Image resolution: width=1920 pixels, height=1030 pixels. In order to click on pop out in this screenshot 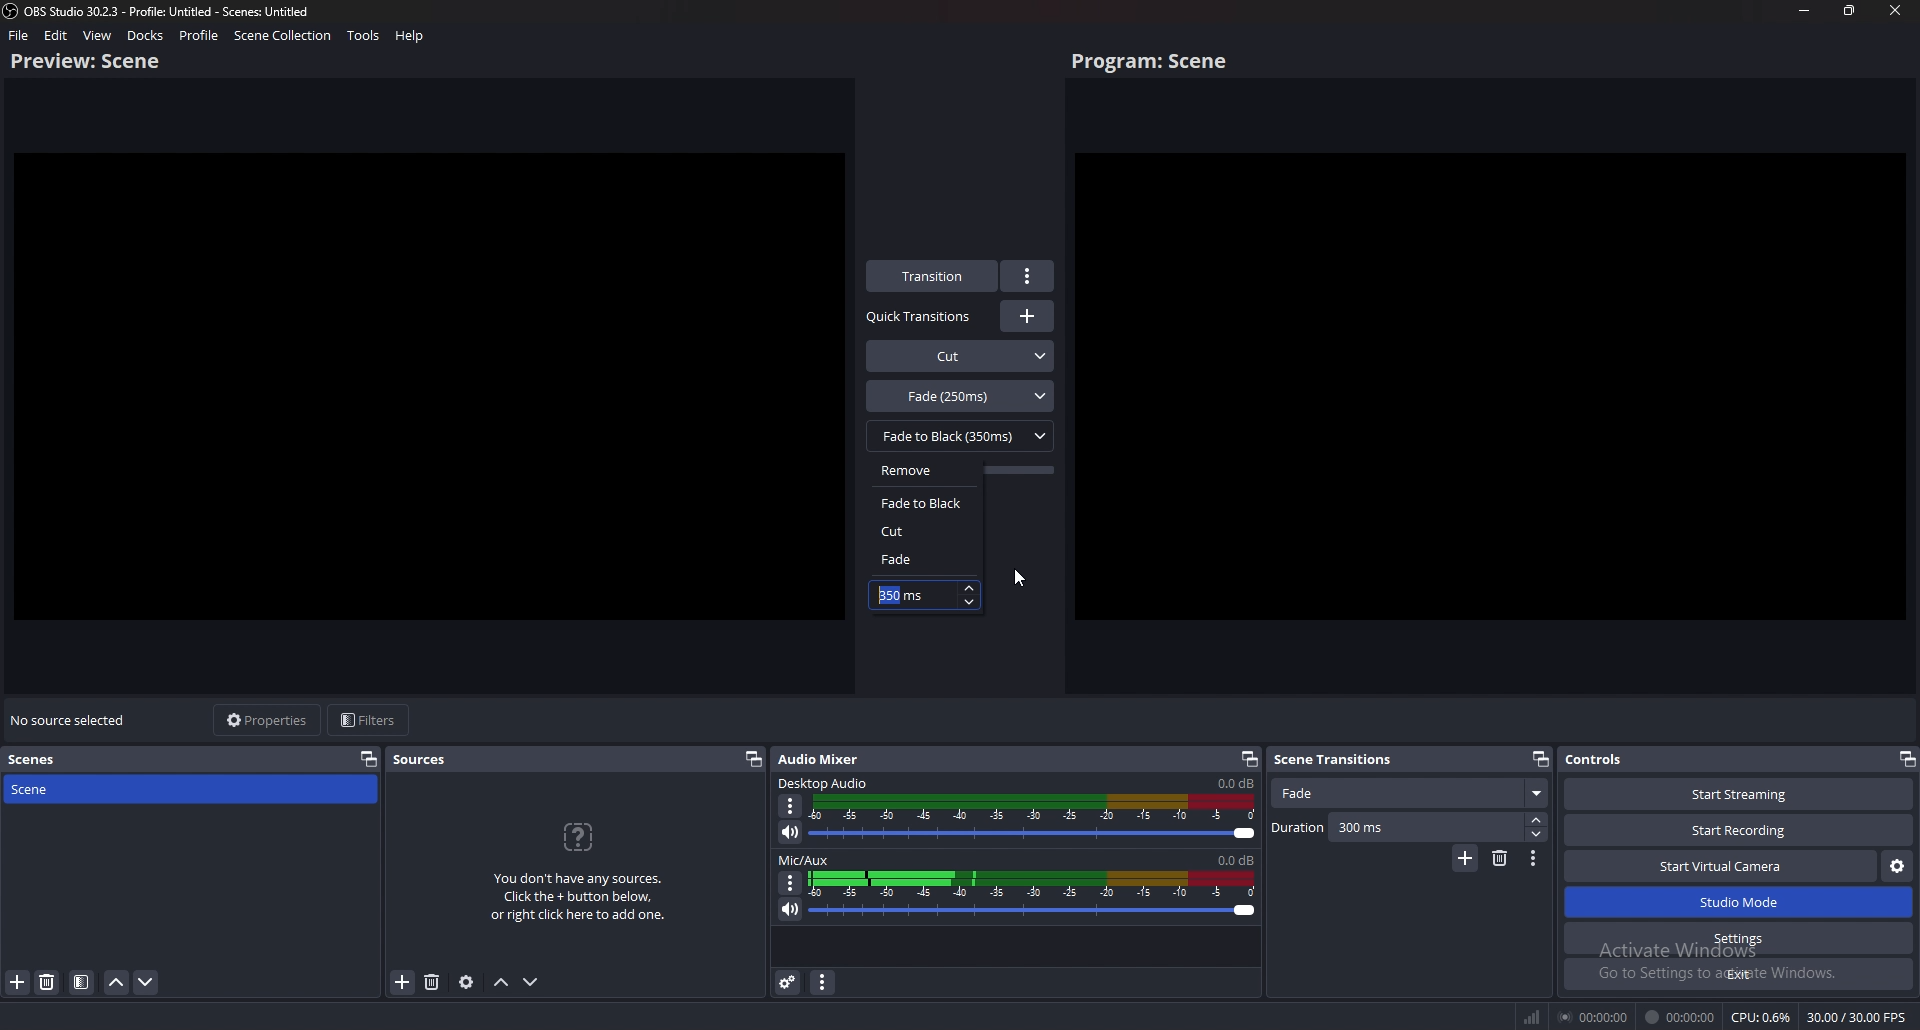, I will do `click(753, 760)`.